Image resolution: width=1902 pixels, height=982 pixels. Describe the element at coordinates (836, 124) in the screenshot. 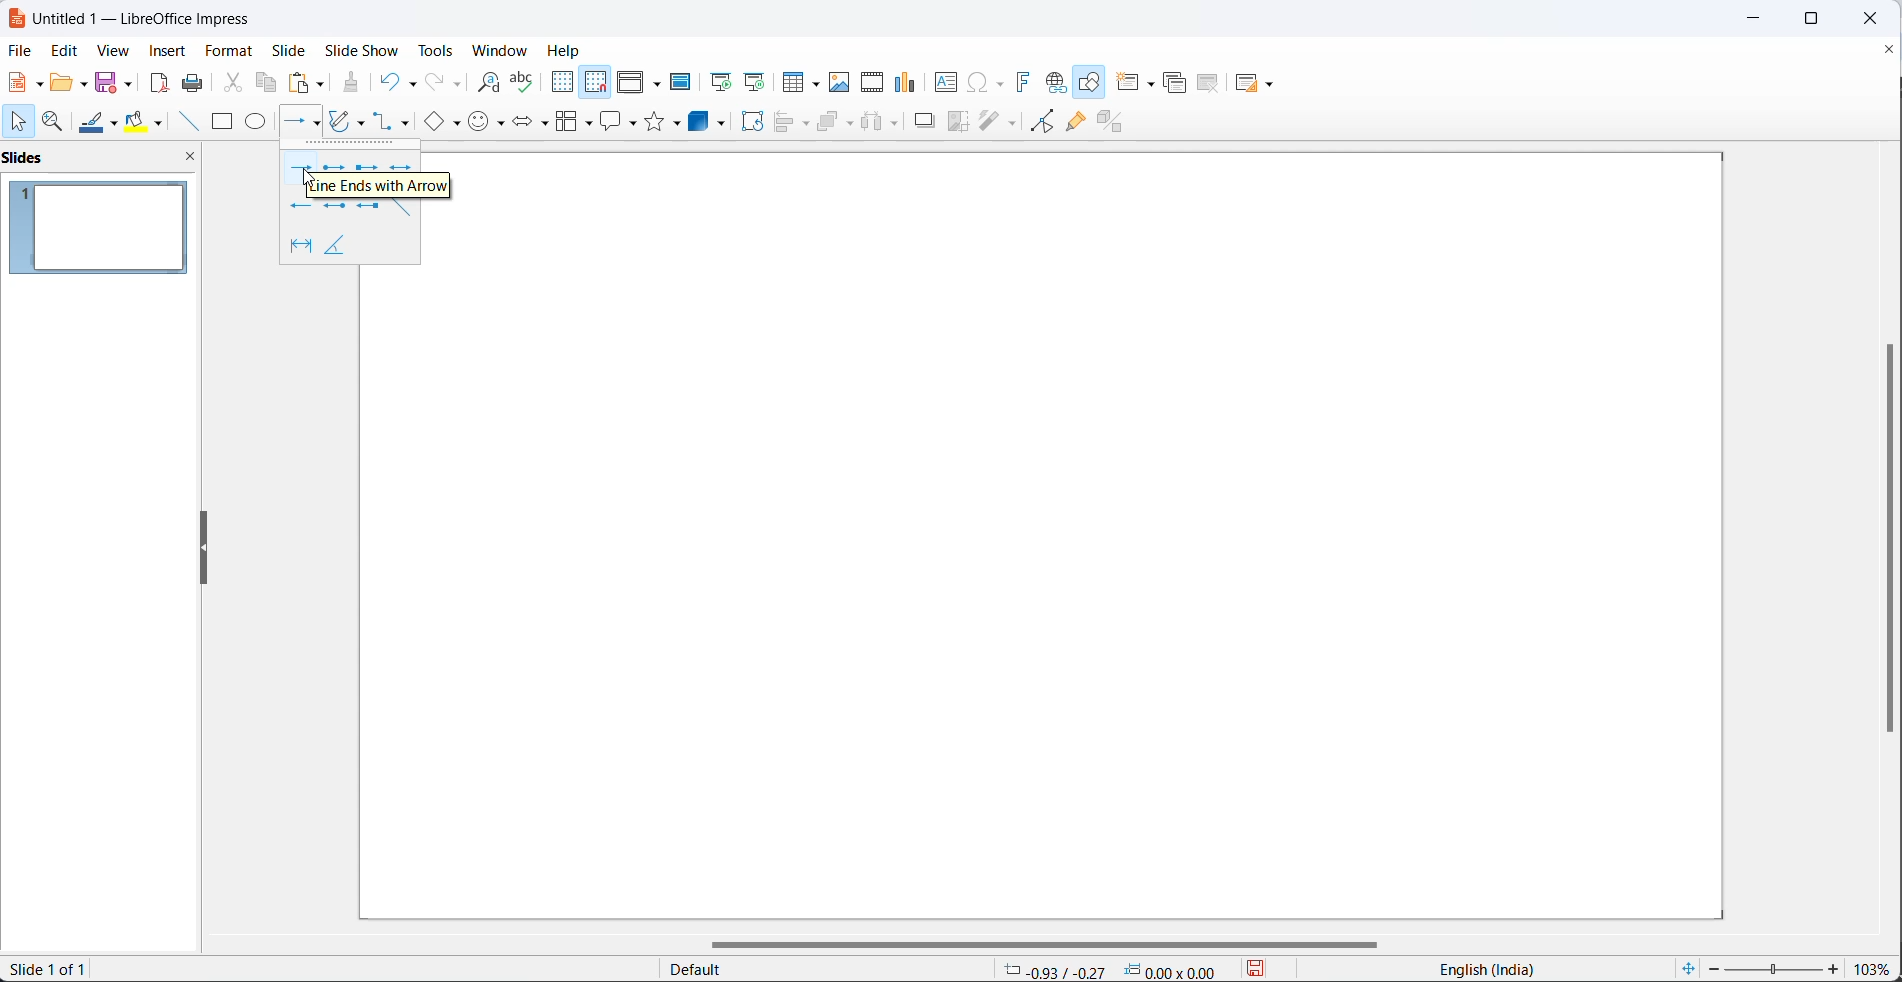

I see `arrange` at that location.